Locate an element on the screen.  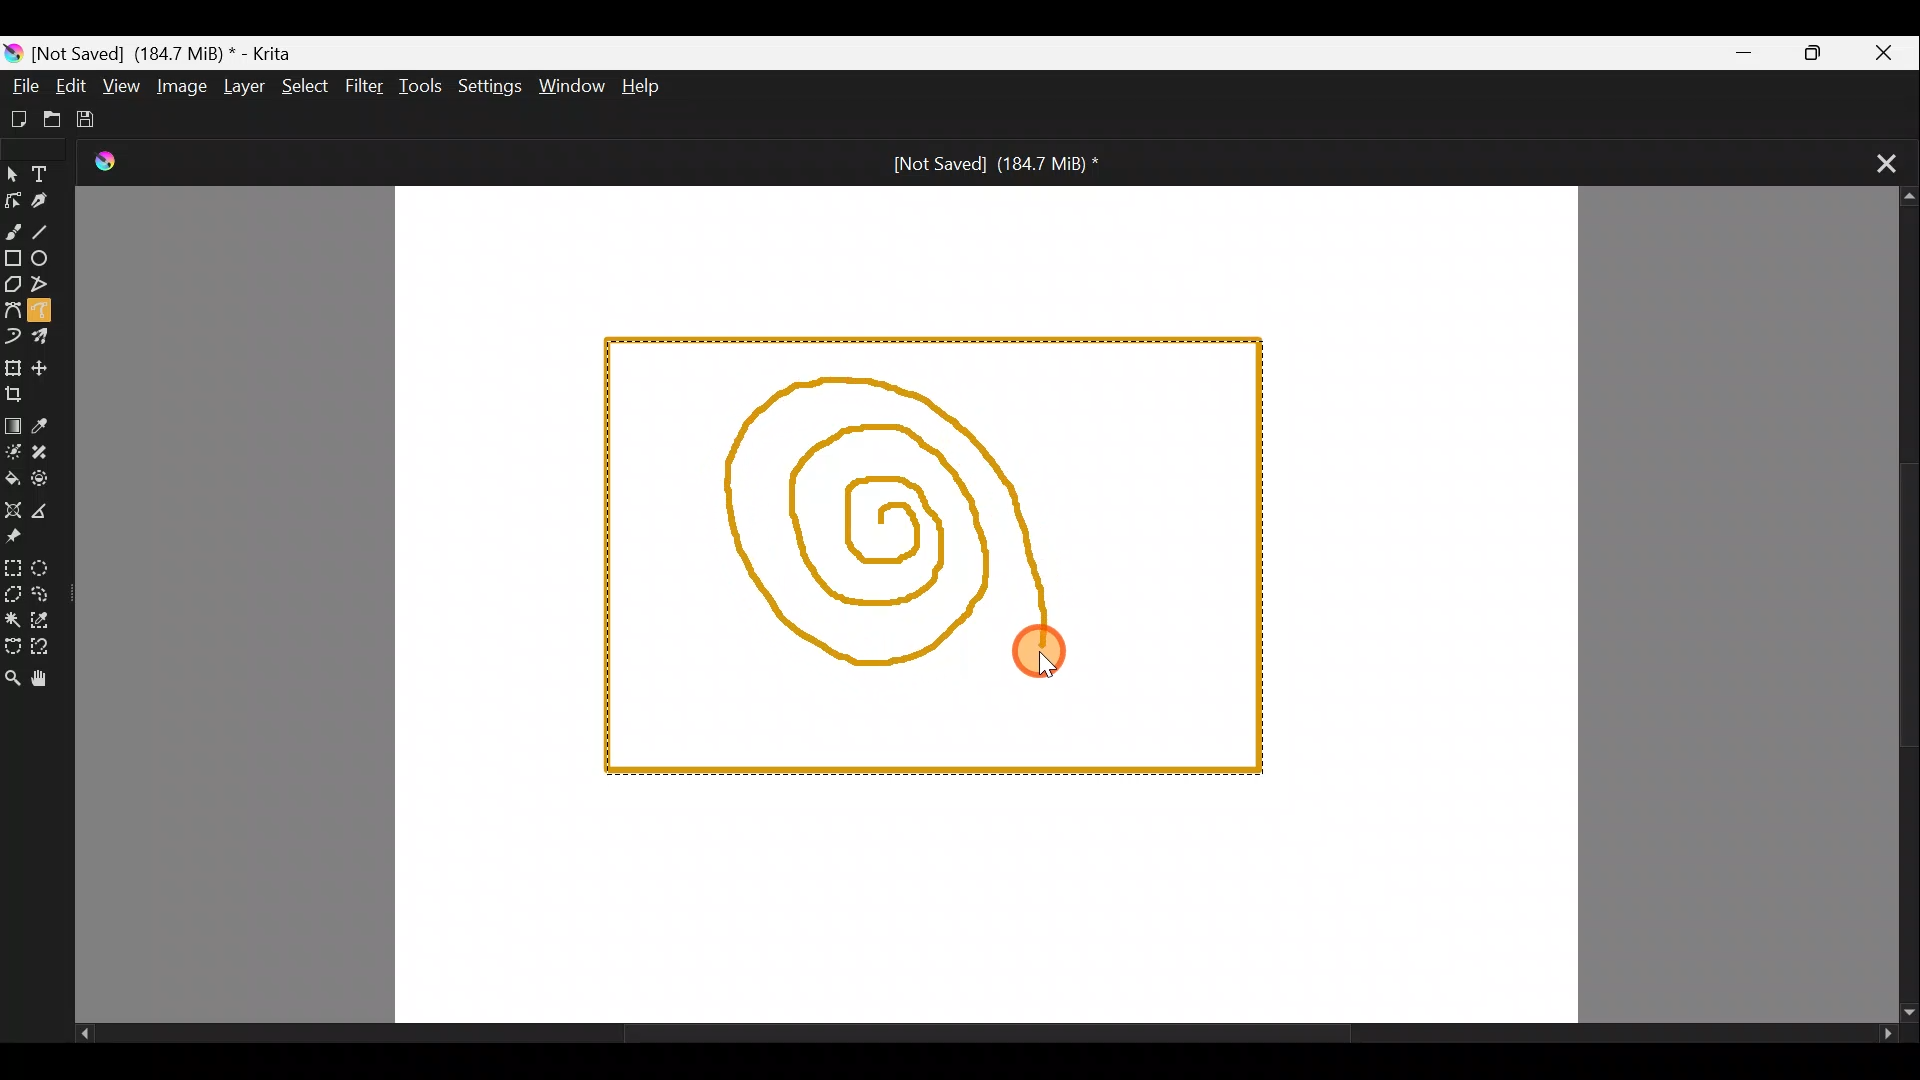
Smart patch tool is located at coordinates (44, 452).